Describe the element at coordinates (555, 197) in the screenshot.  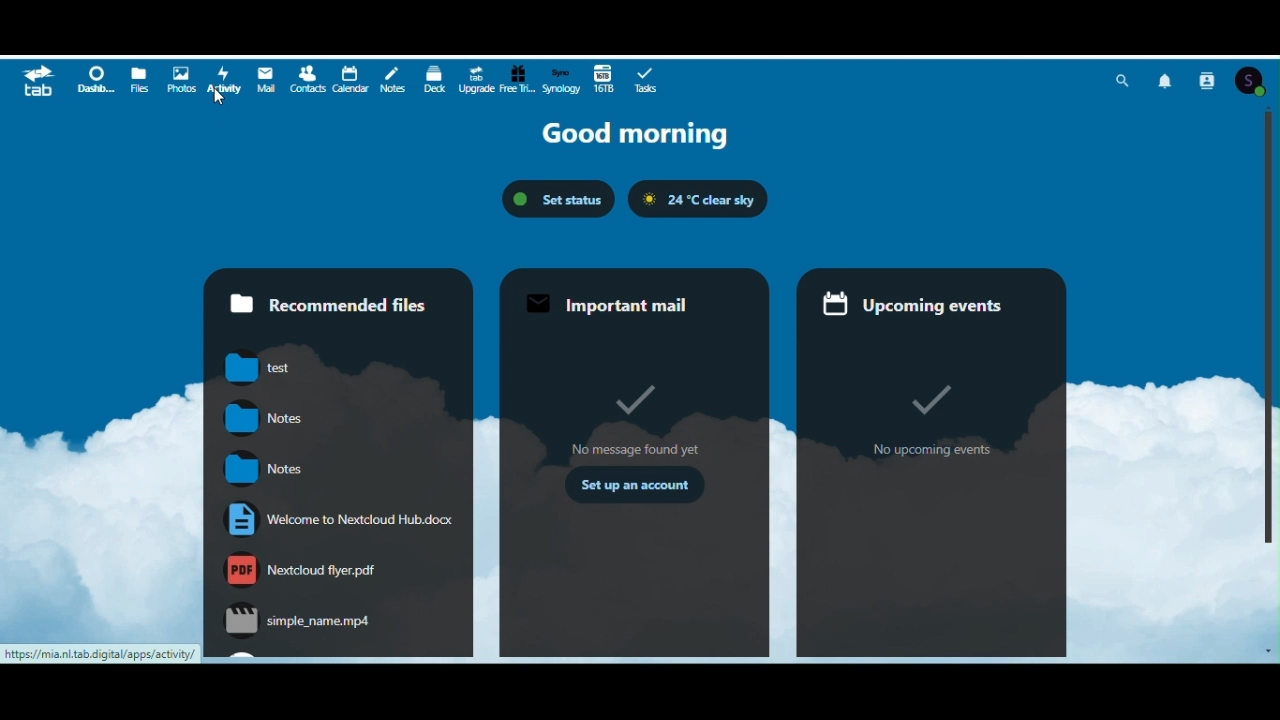
I see `Set status` at that location.